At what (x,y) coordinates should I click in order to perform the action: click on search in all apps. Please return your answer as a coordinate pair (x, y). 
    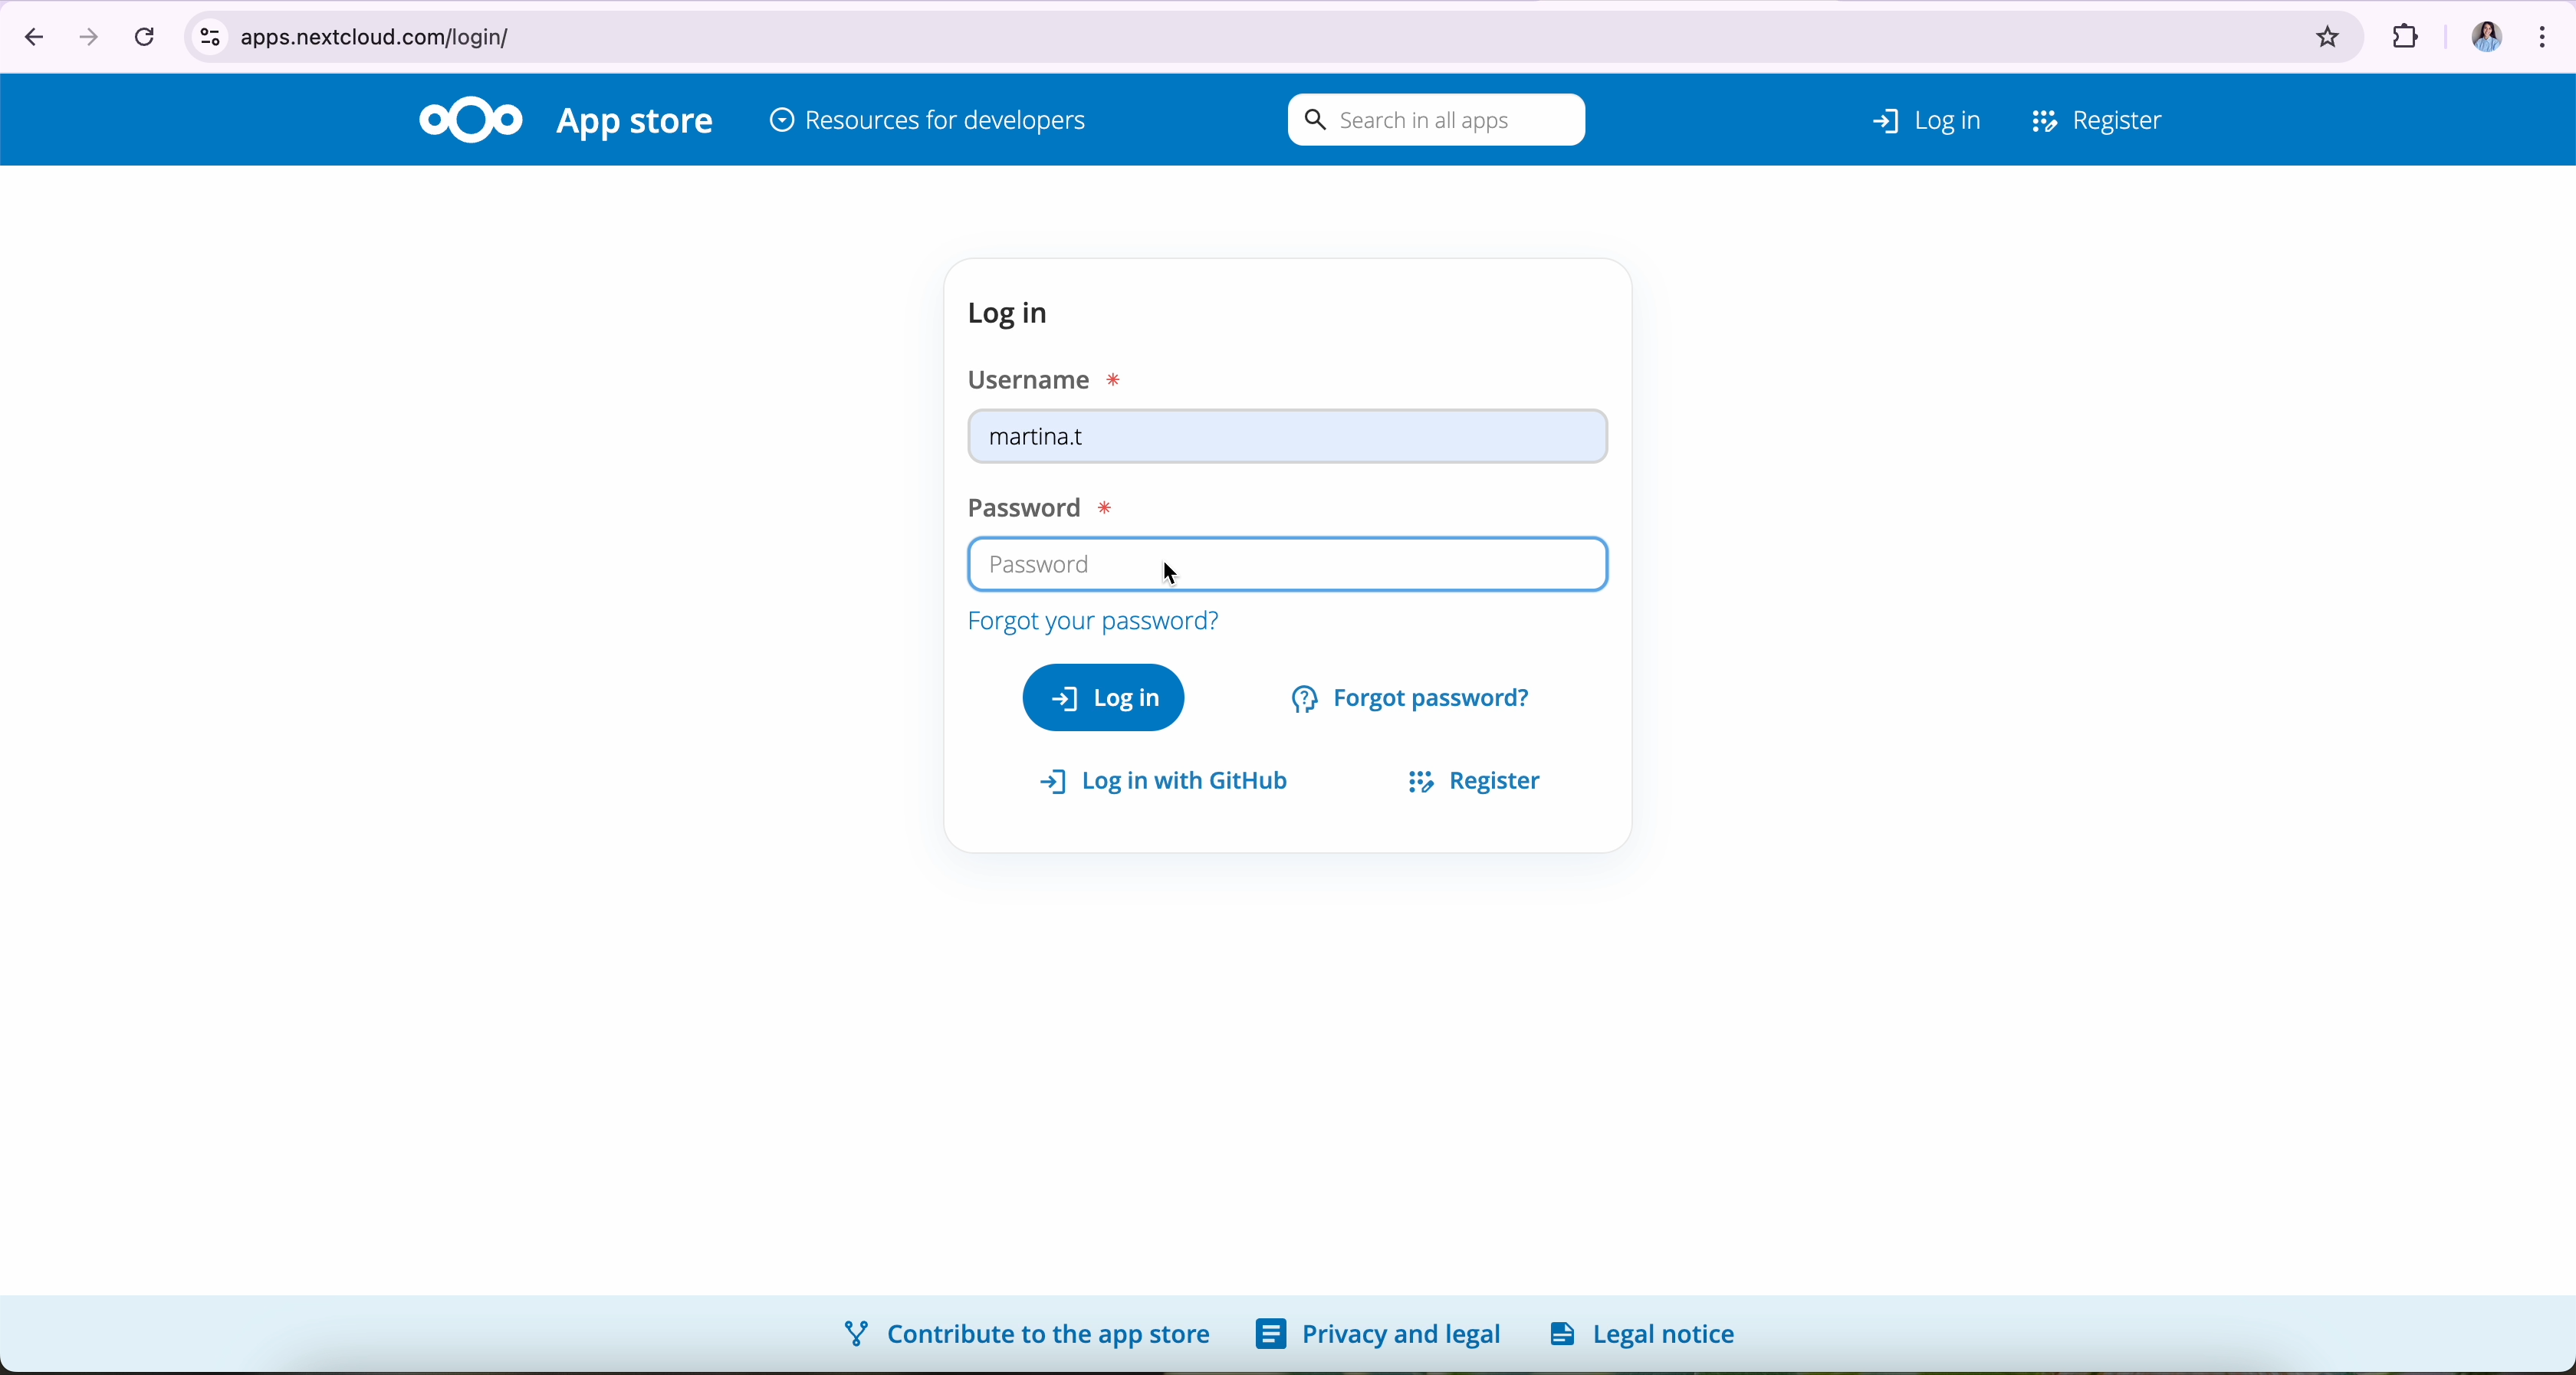
    Looking at the image, I should click on (1431, 121).